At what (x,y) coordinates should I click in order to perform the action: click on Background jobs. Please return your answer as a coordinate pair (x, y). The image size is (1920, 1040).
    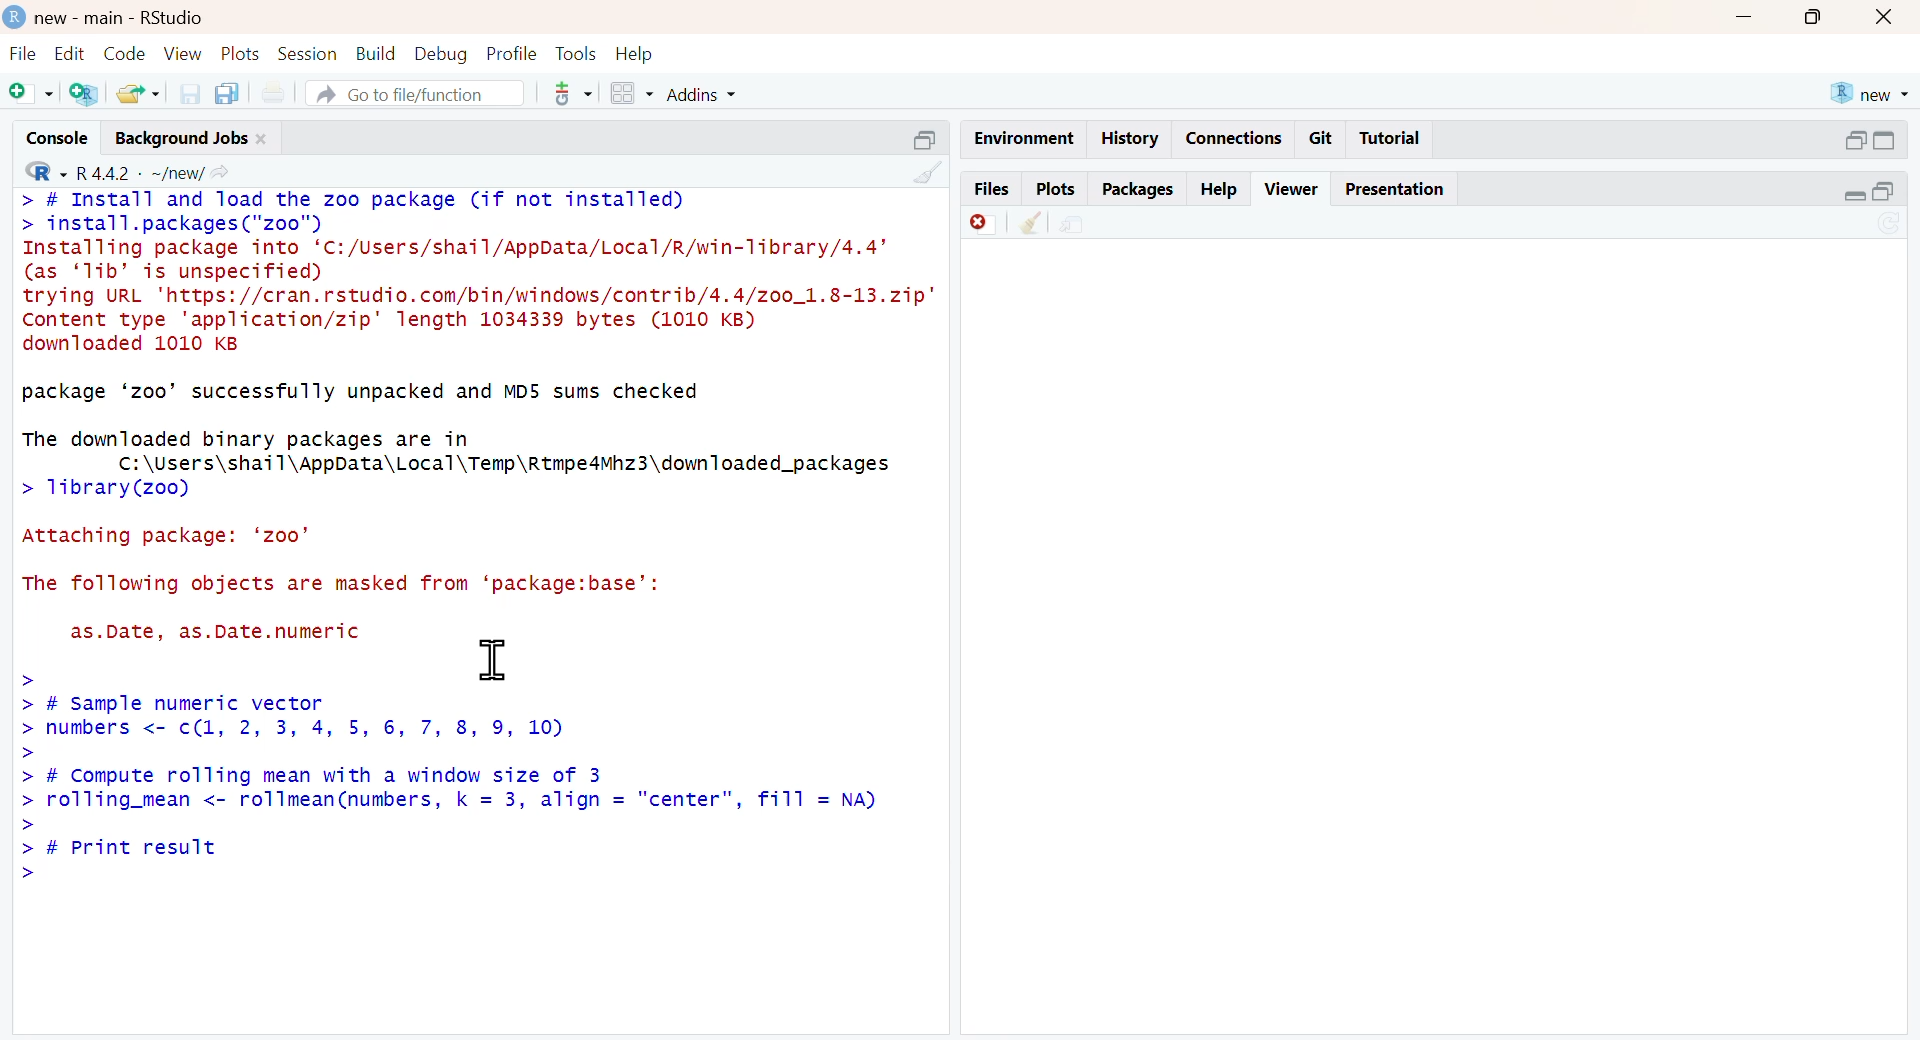
    Looking at the image, I should click on (180, 138).